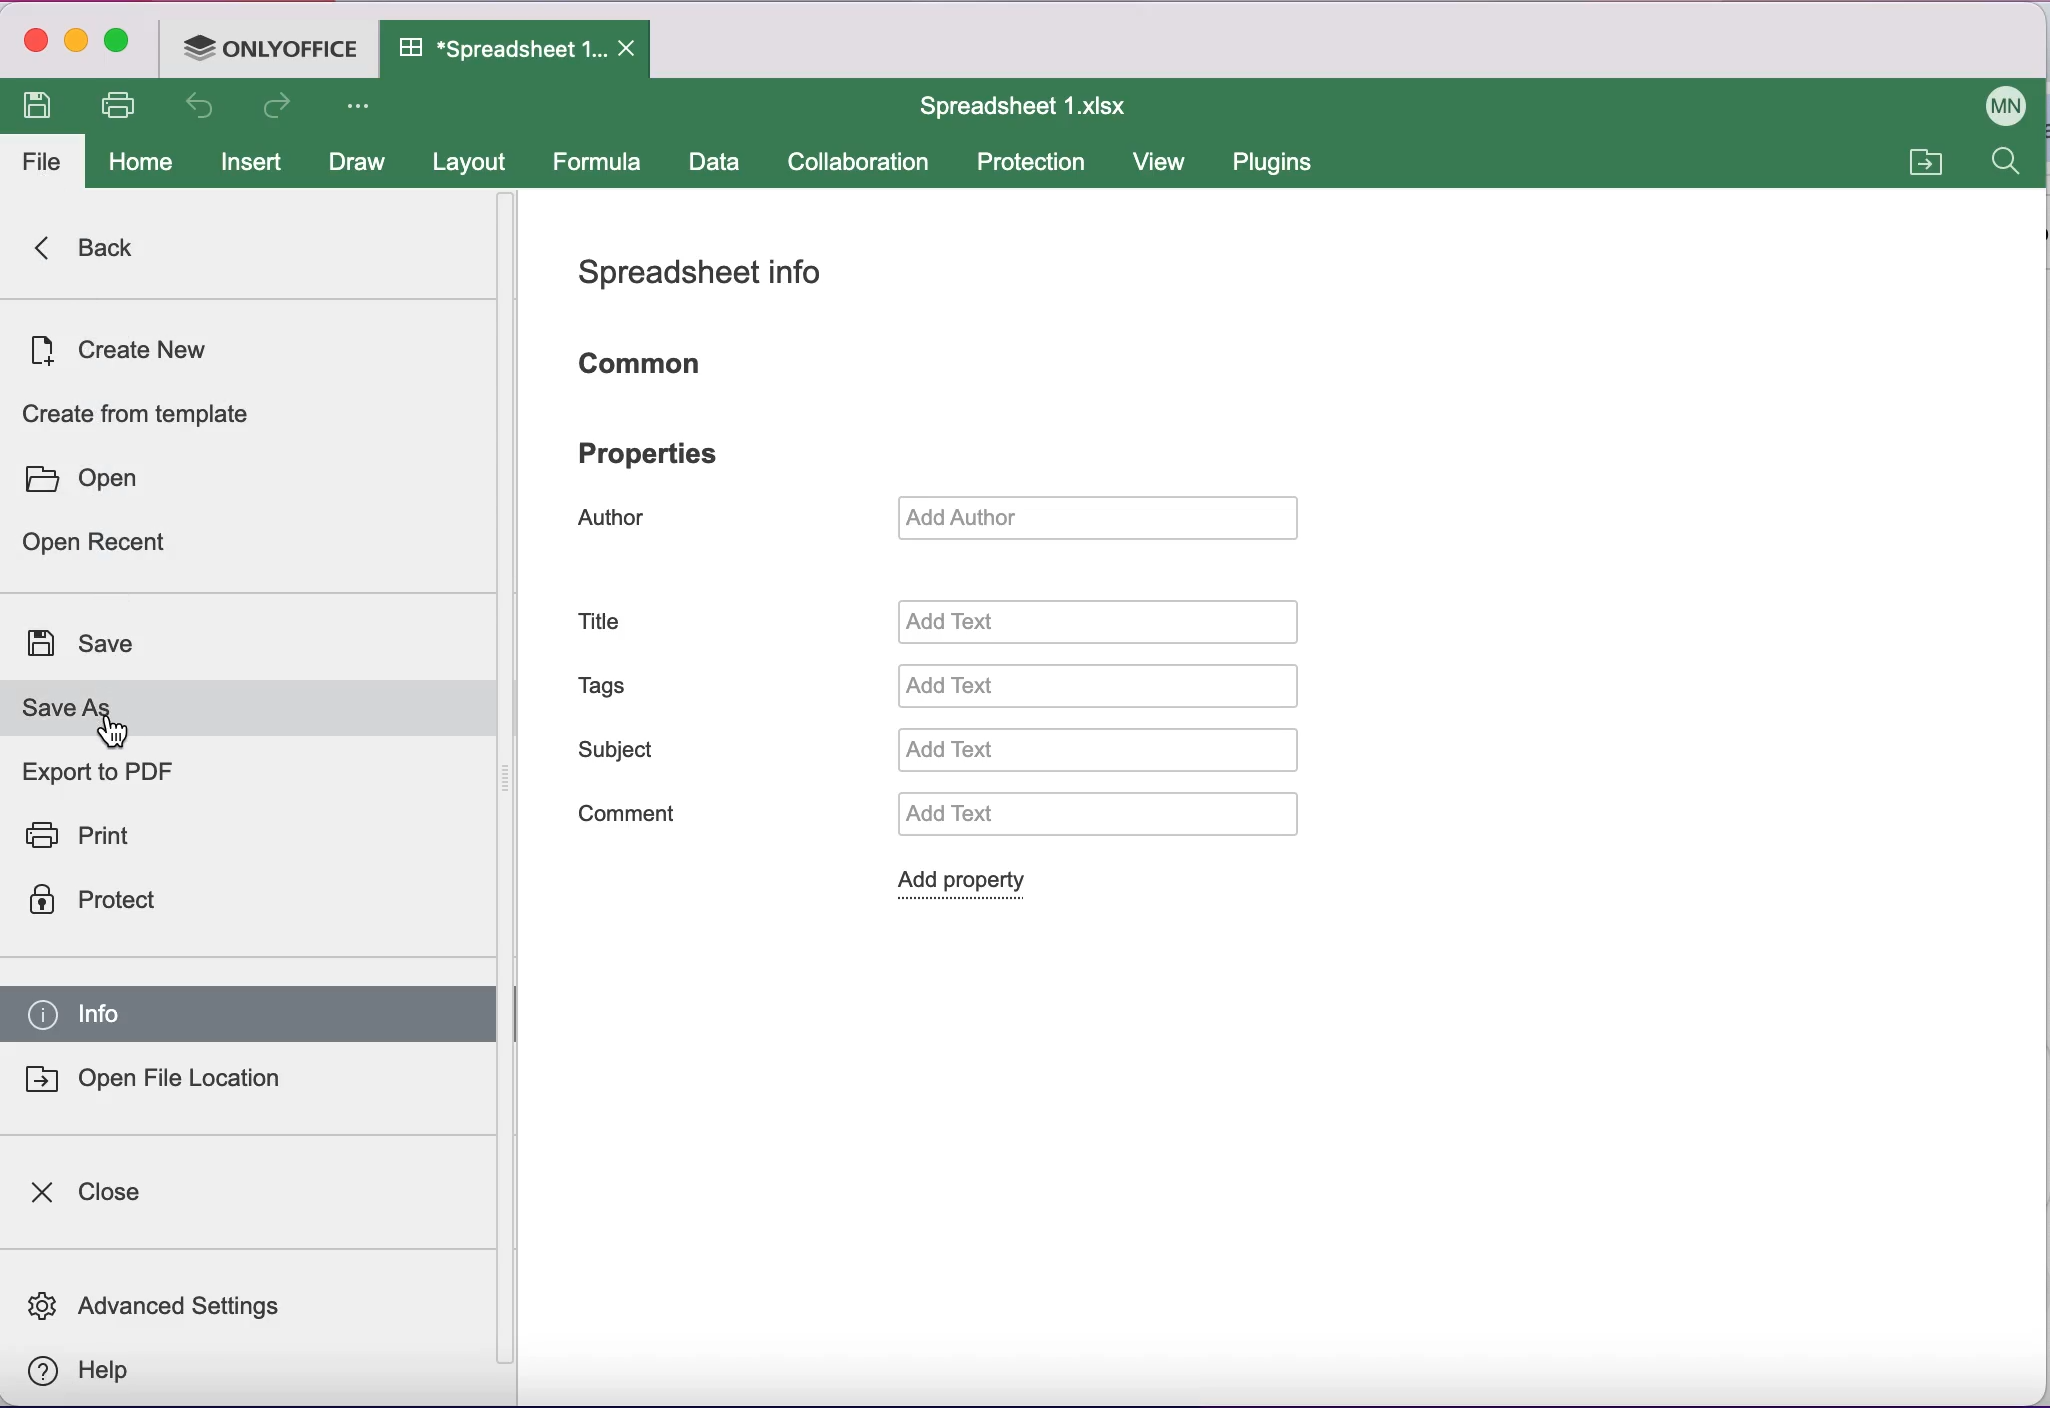 This screenshot has height=1408, width=2050. I want to click on save as, so click(249, 712).